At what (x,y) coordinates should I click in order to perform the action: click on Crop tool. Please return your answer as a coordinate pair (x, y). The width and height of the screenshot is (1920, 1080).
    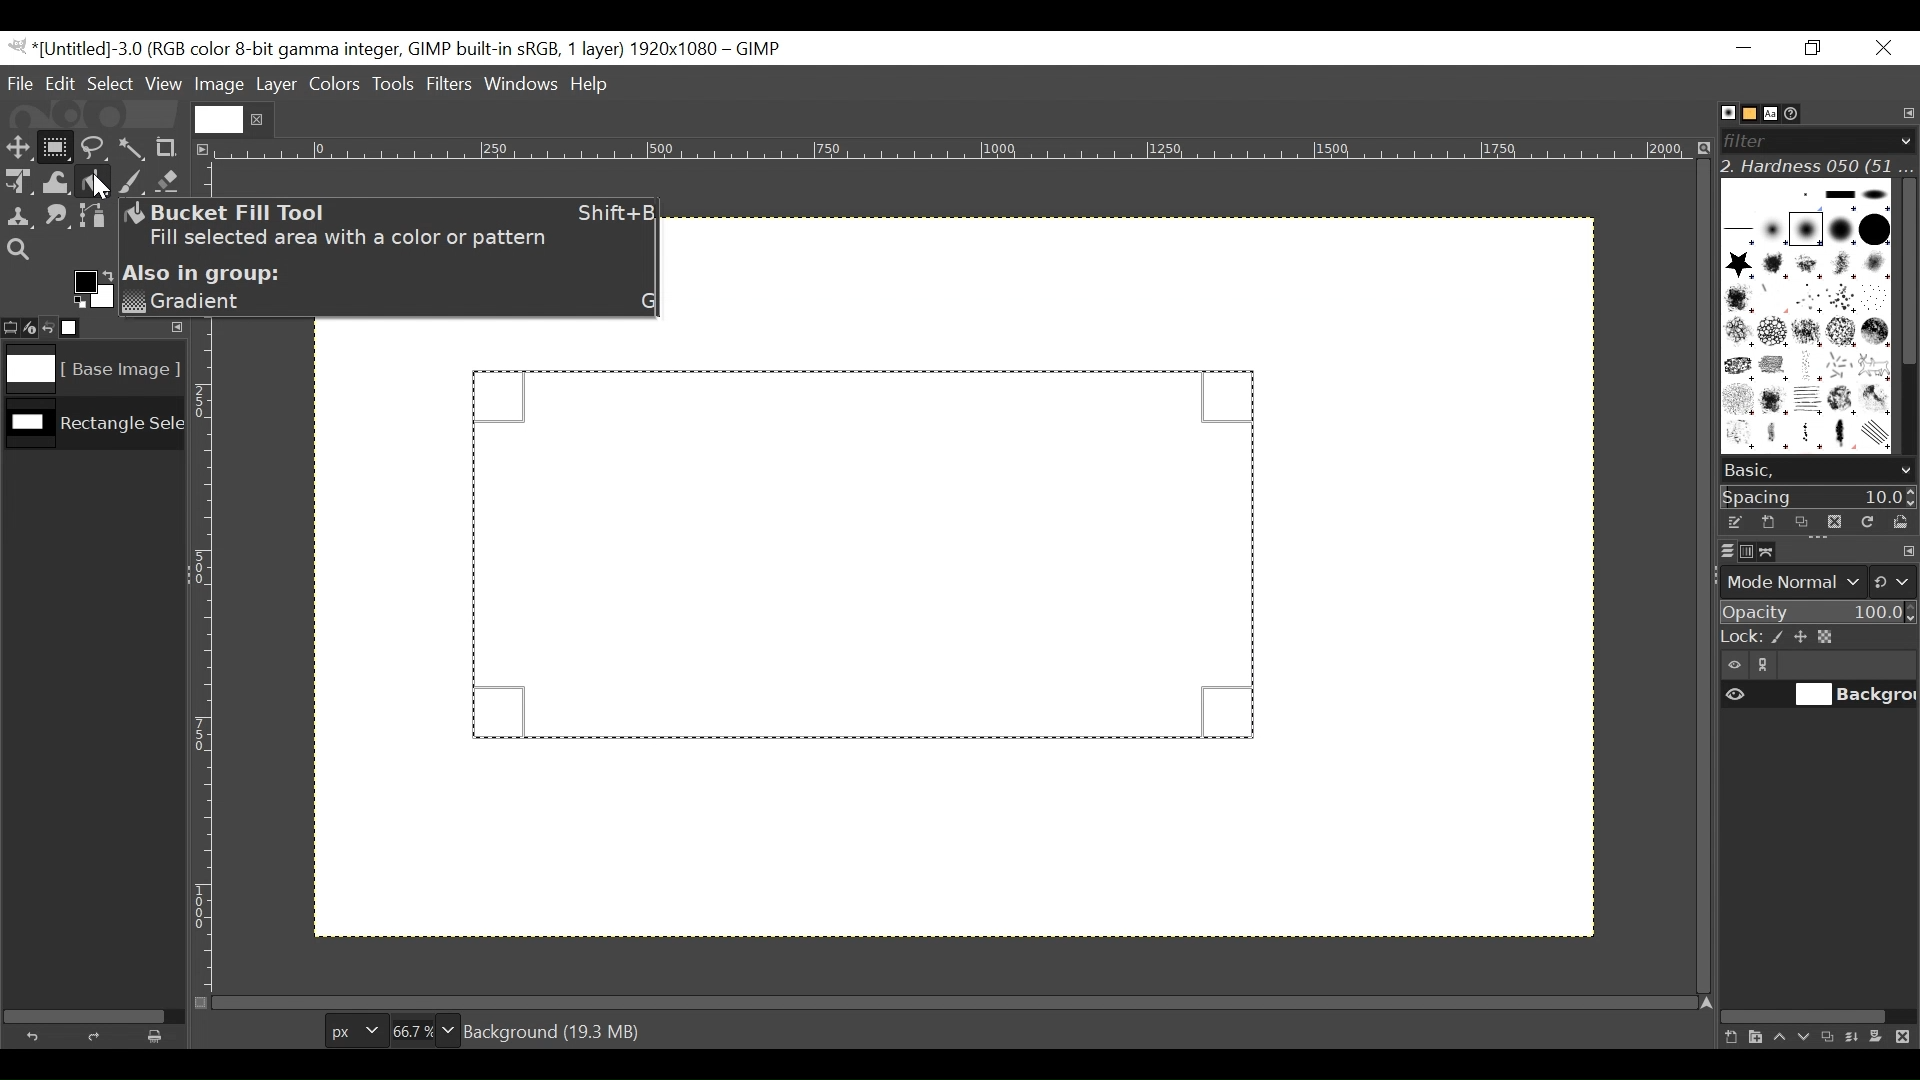
    Looking at the image, I should click on (175, 147).